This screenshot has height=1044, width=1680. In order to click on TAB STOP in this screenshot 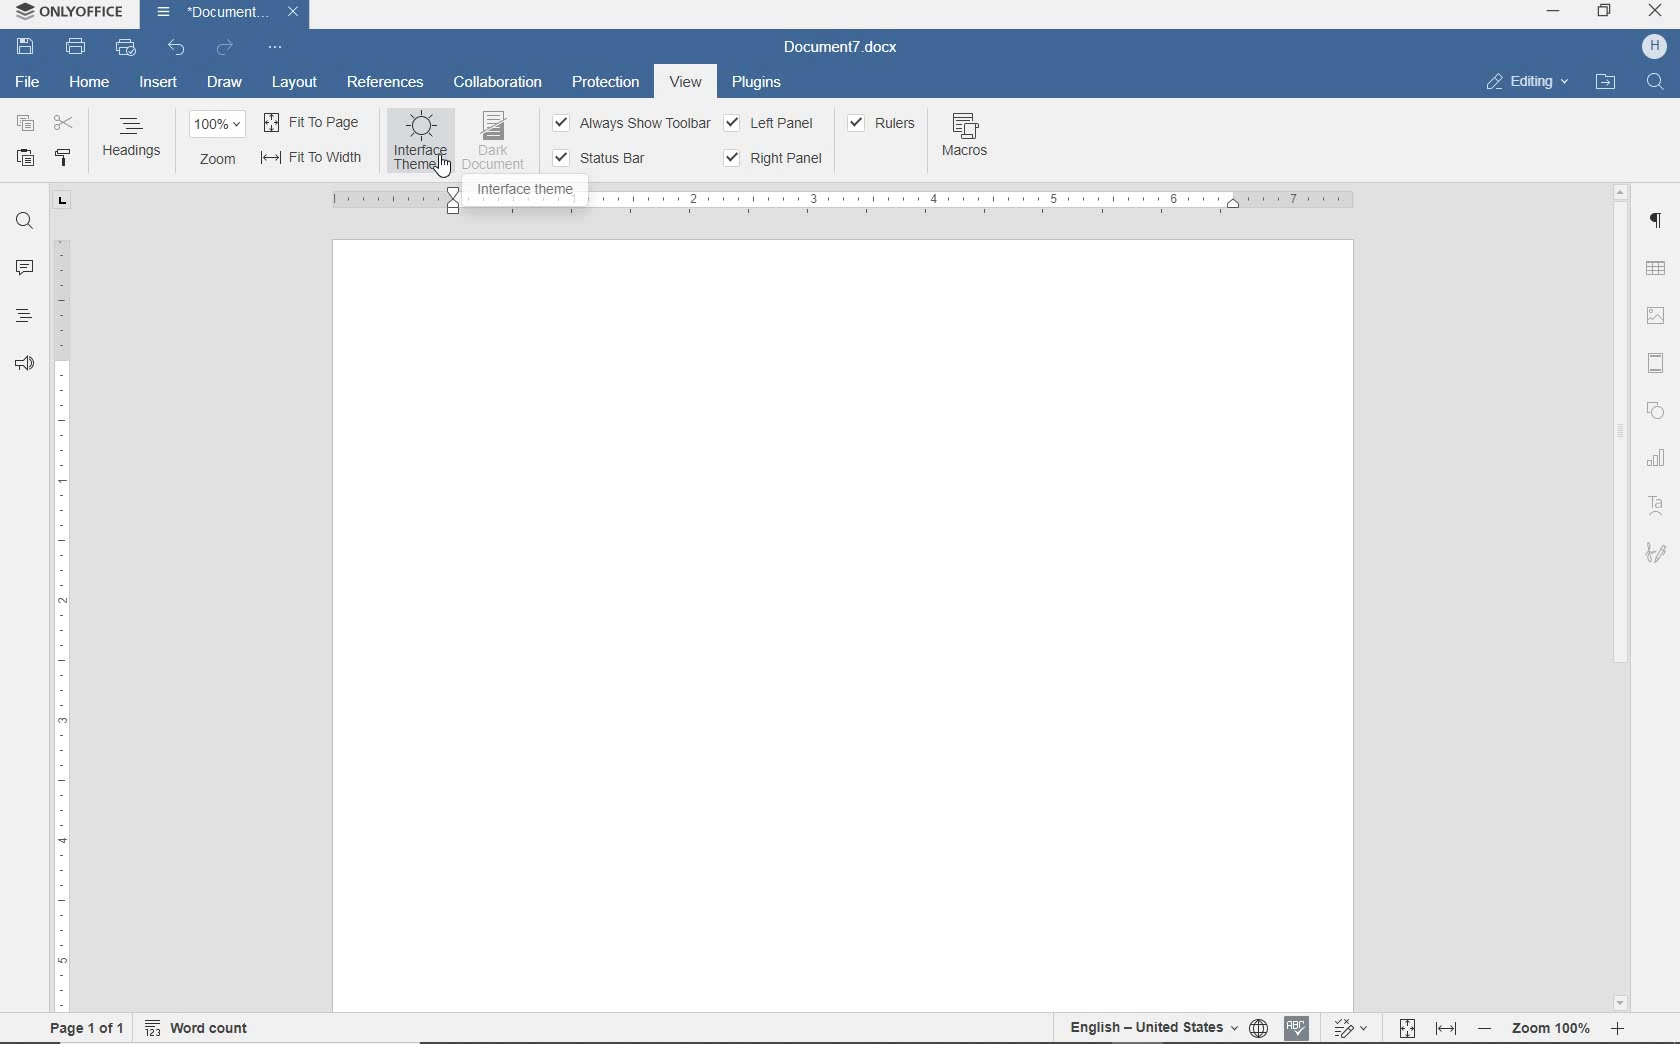, I will do `click(62, 202)`.